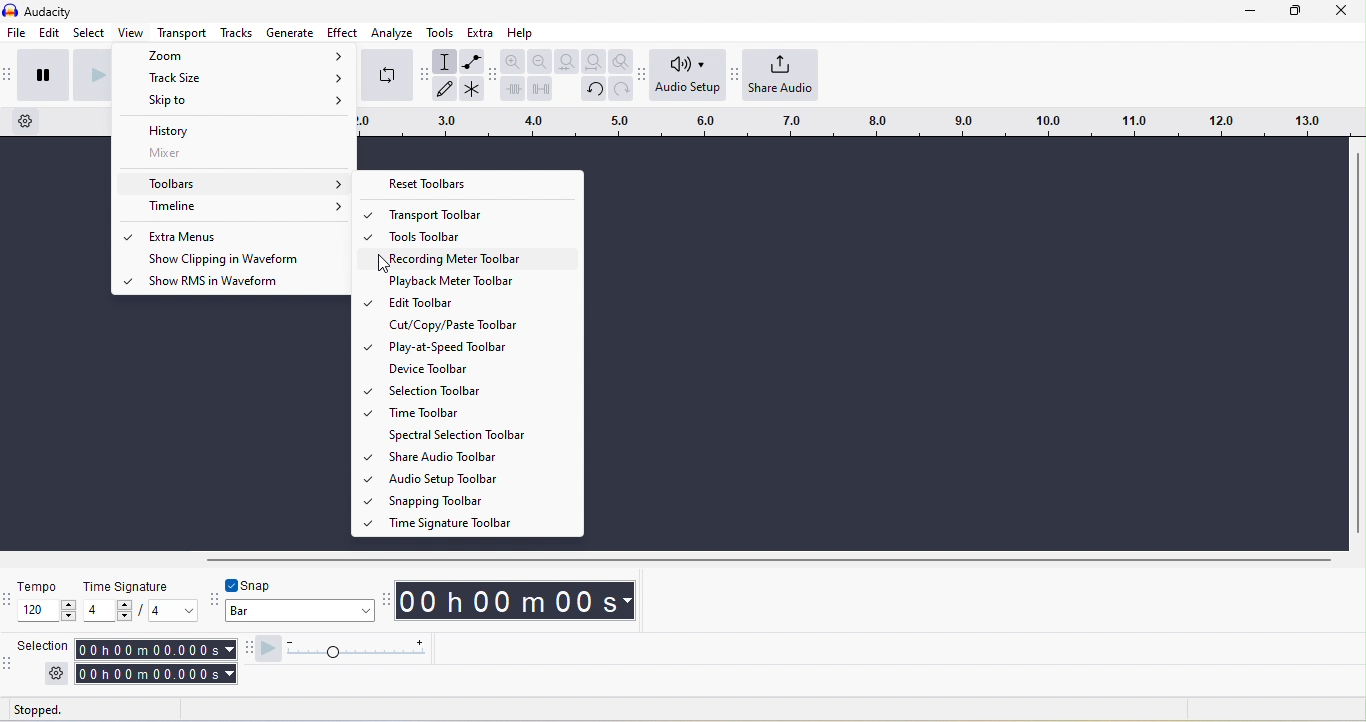  Describe the element at coordinates (90, 76) in the screenshot. I see `play` at that location.